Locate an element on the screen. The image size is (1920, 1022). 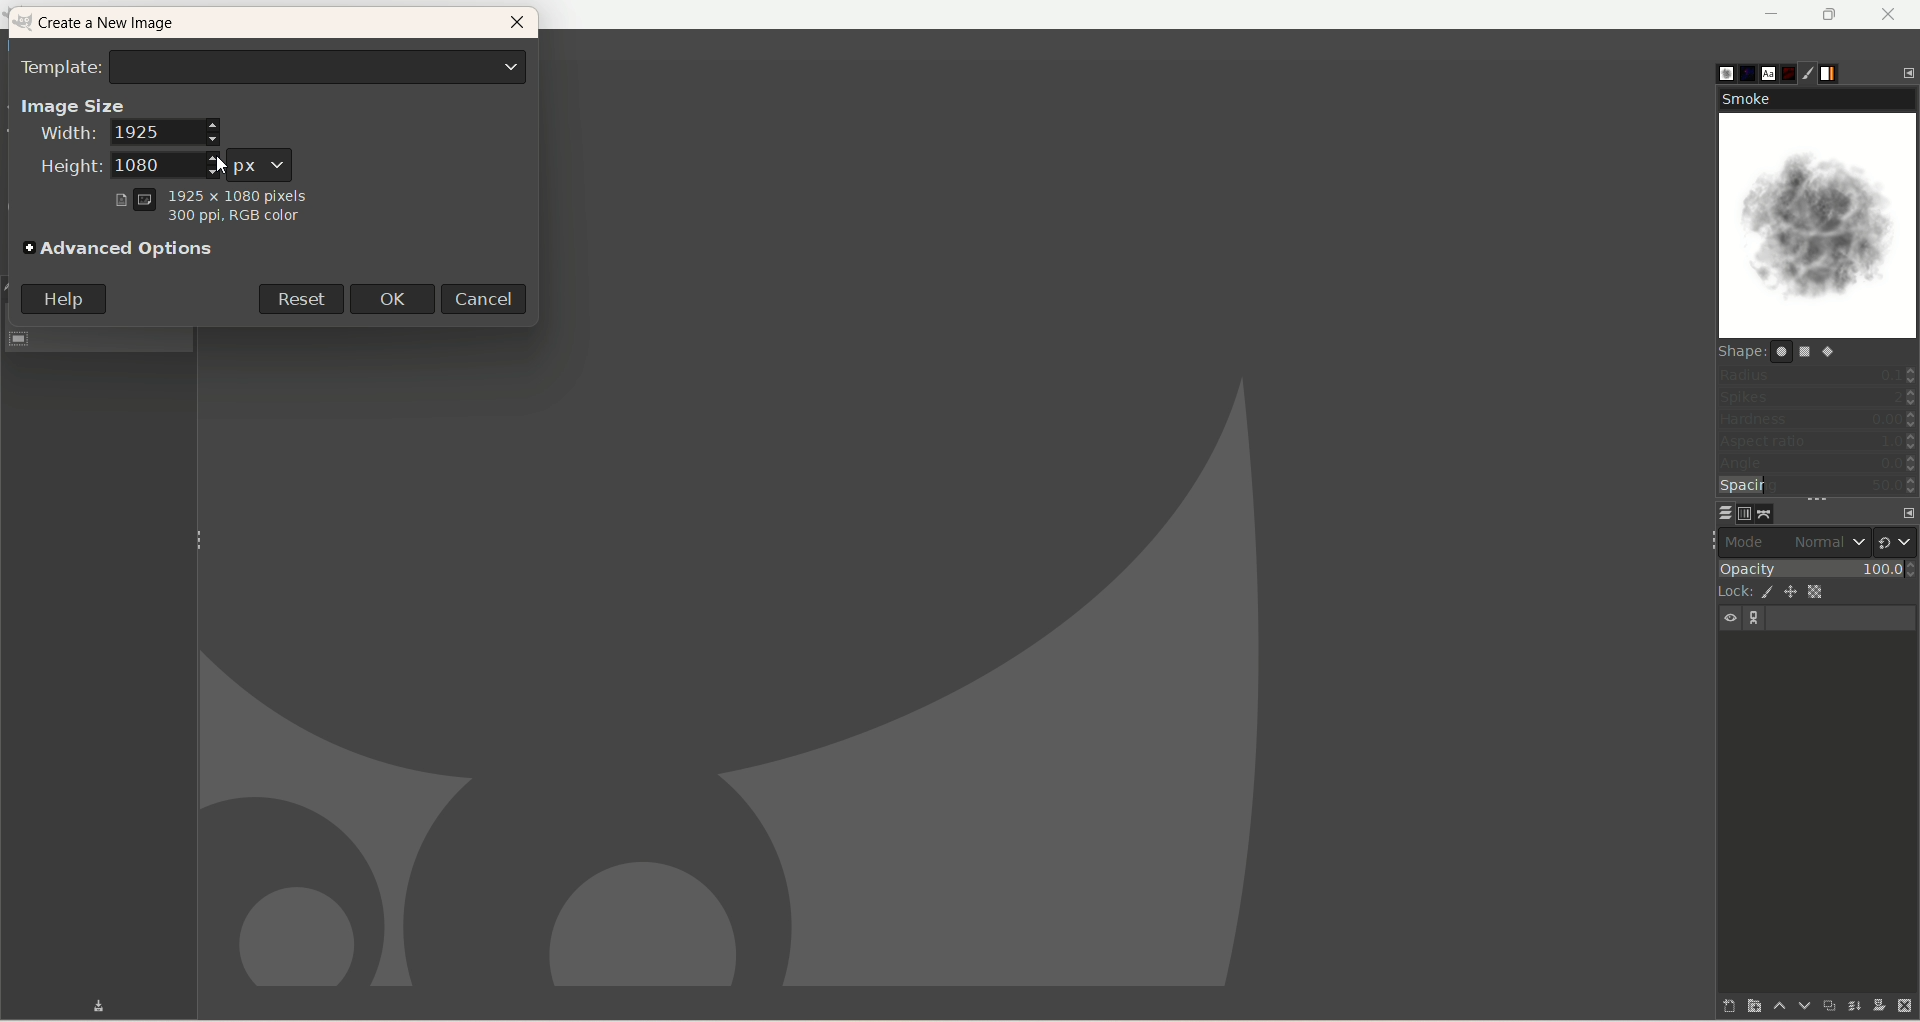
visibility is located at coordinates (1732, 618).